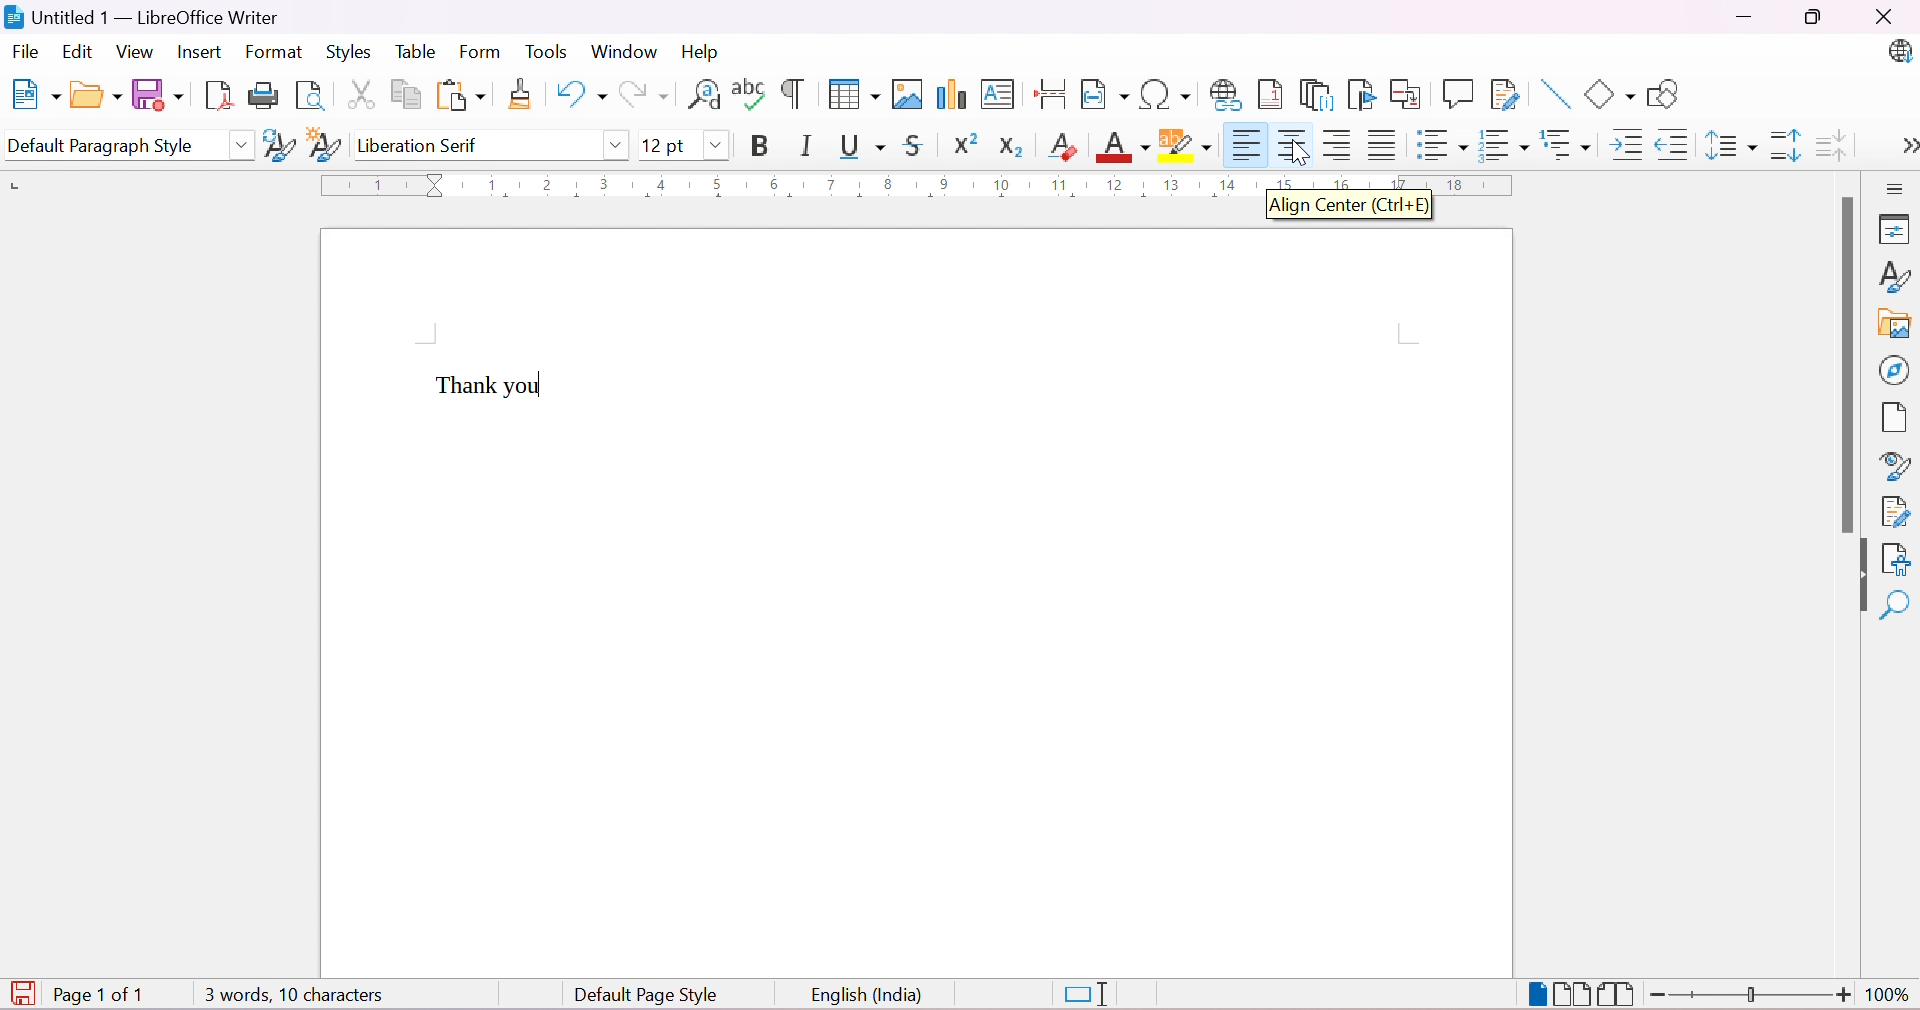 This screenshot has width=1920, height=1010. What do you see at coordinates (793, 94) in the screenshot?
I see `Toggle Formatting Marks` at bounding box center [793, 94].